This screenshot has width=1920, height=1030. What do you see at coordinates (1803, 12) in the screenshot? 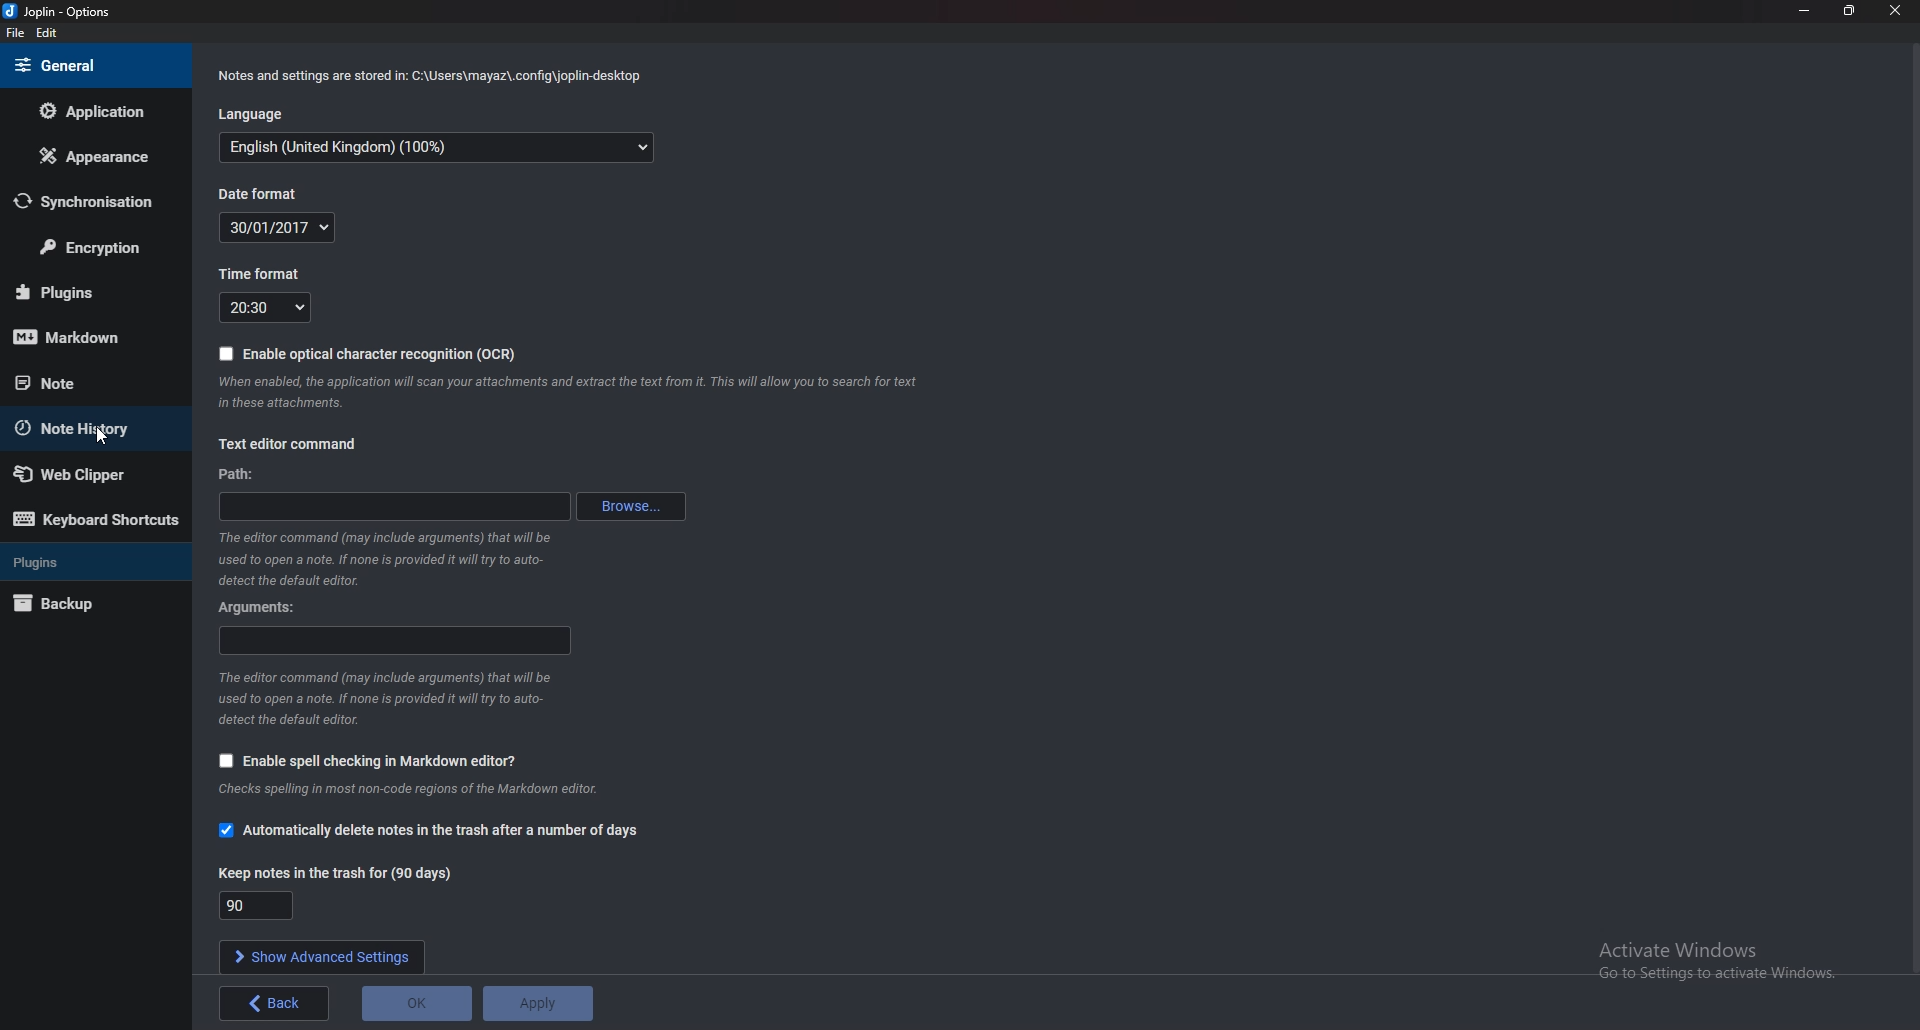
I see `Minimize` at bounding box center [1803, 12].